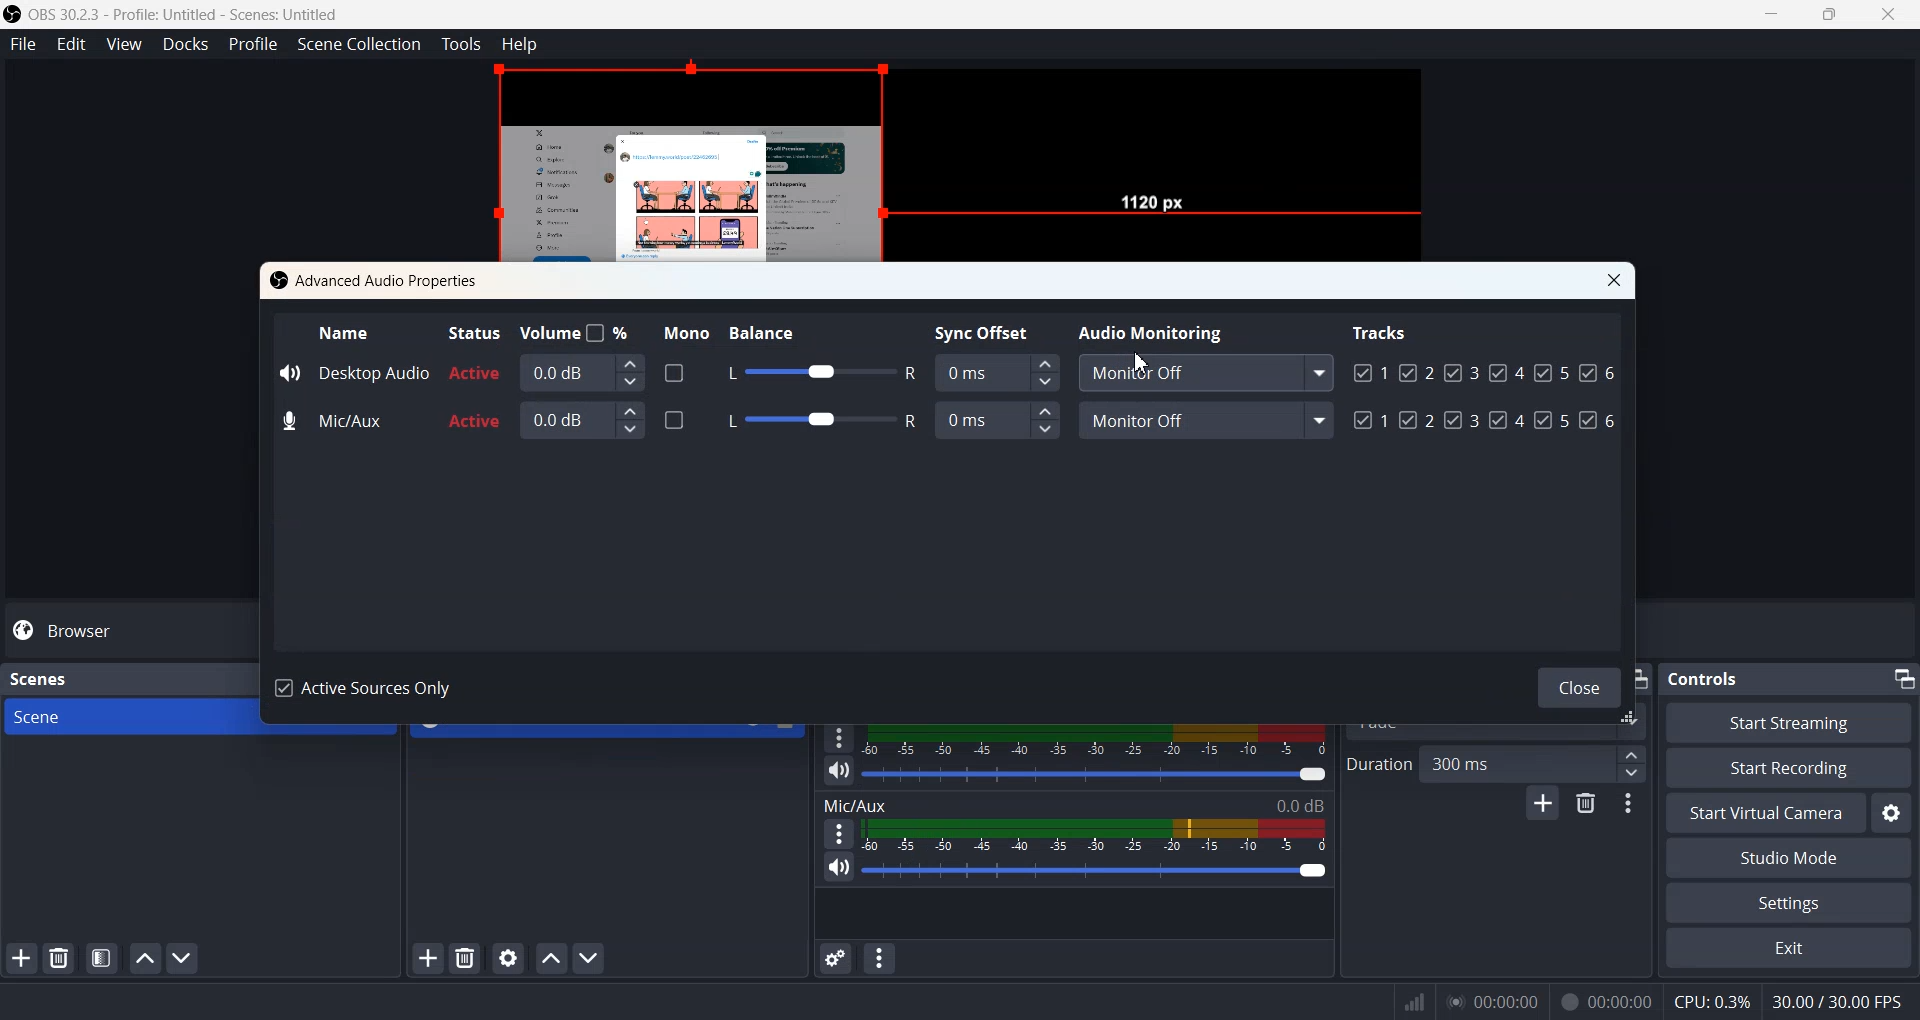 Image resolution: width=1920 pixels, height=1020 pixels. Describe the element at coordinates (1607, 999) in the screenshot. I see `00:00:00` at that location.